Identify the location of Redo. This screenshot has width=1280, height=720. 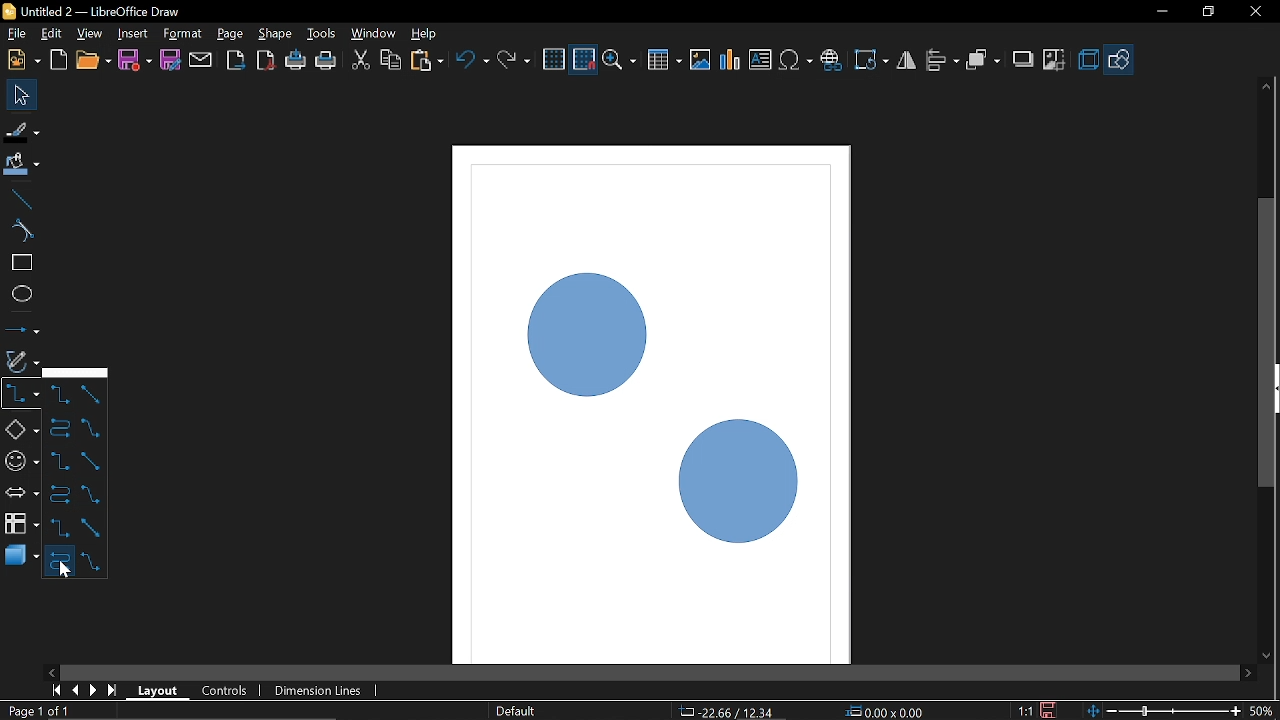
(514, 57).